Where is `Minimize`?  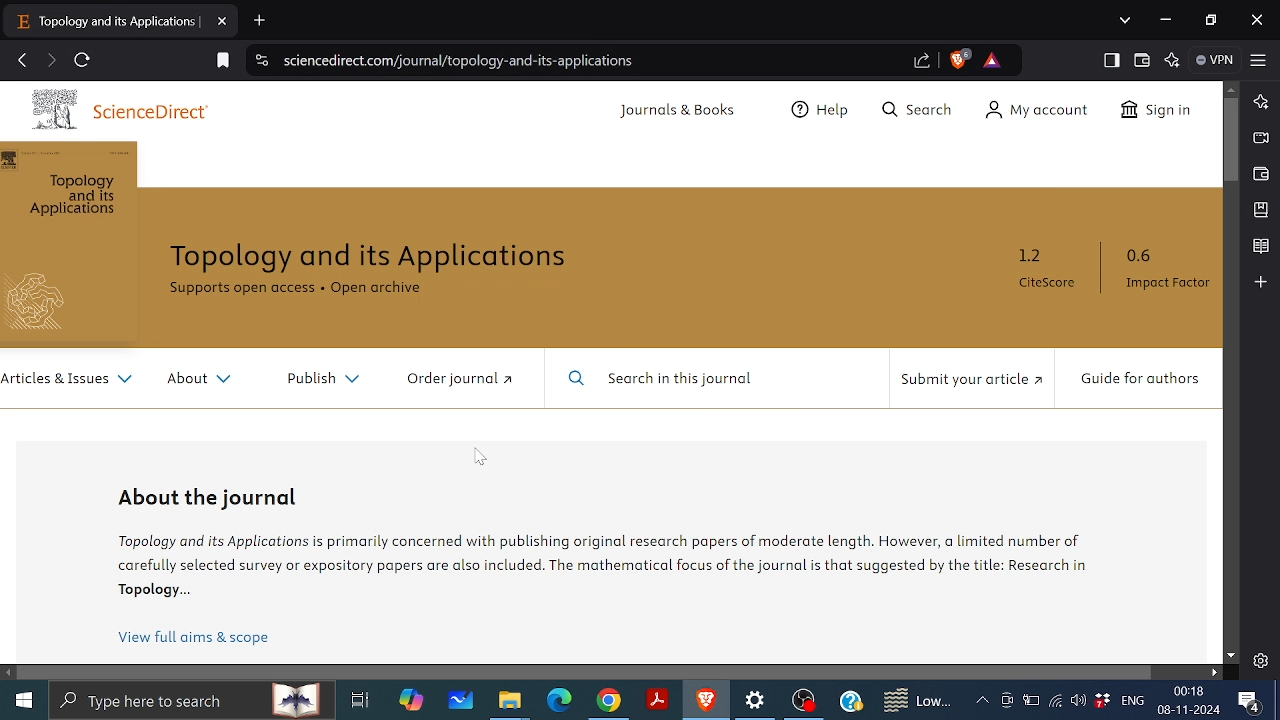 Minimize is located at coordinates (1168, 20).